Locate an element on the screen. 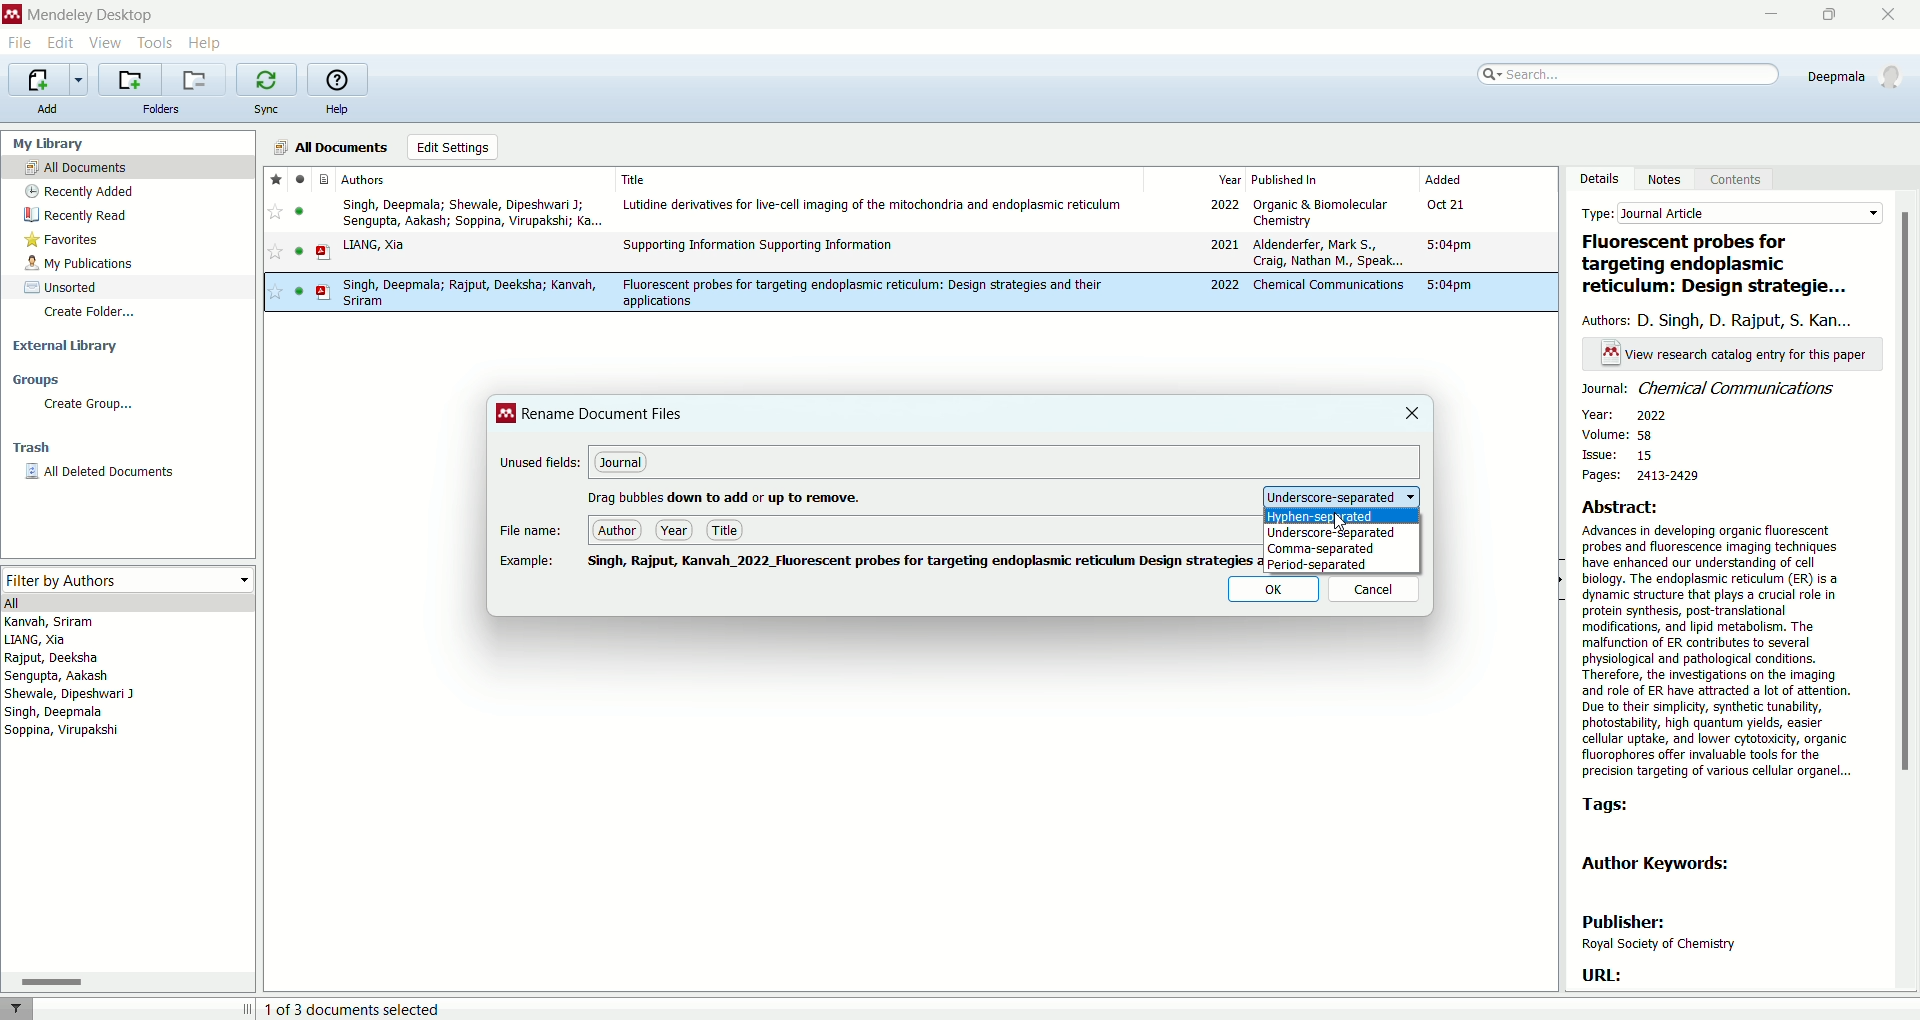  account is located at coordinates (1852, 75).